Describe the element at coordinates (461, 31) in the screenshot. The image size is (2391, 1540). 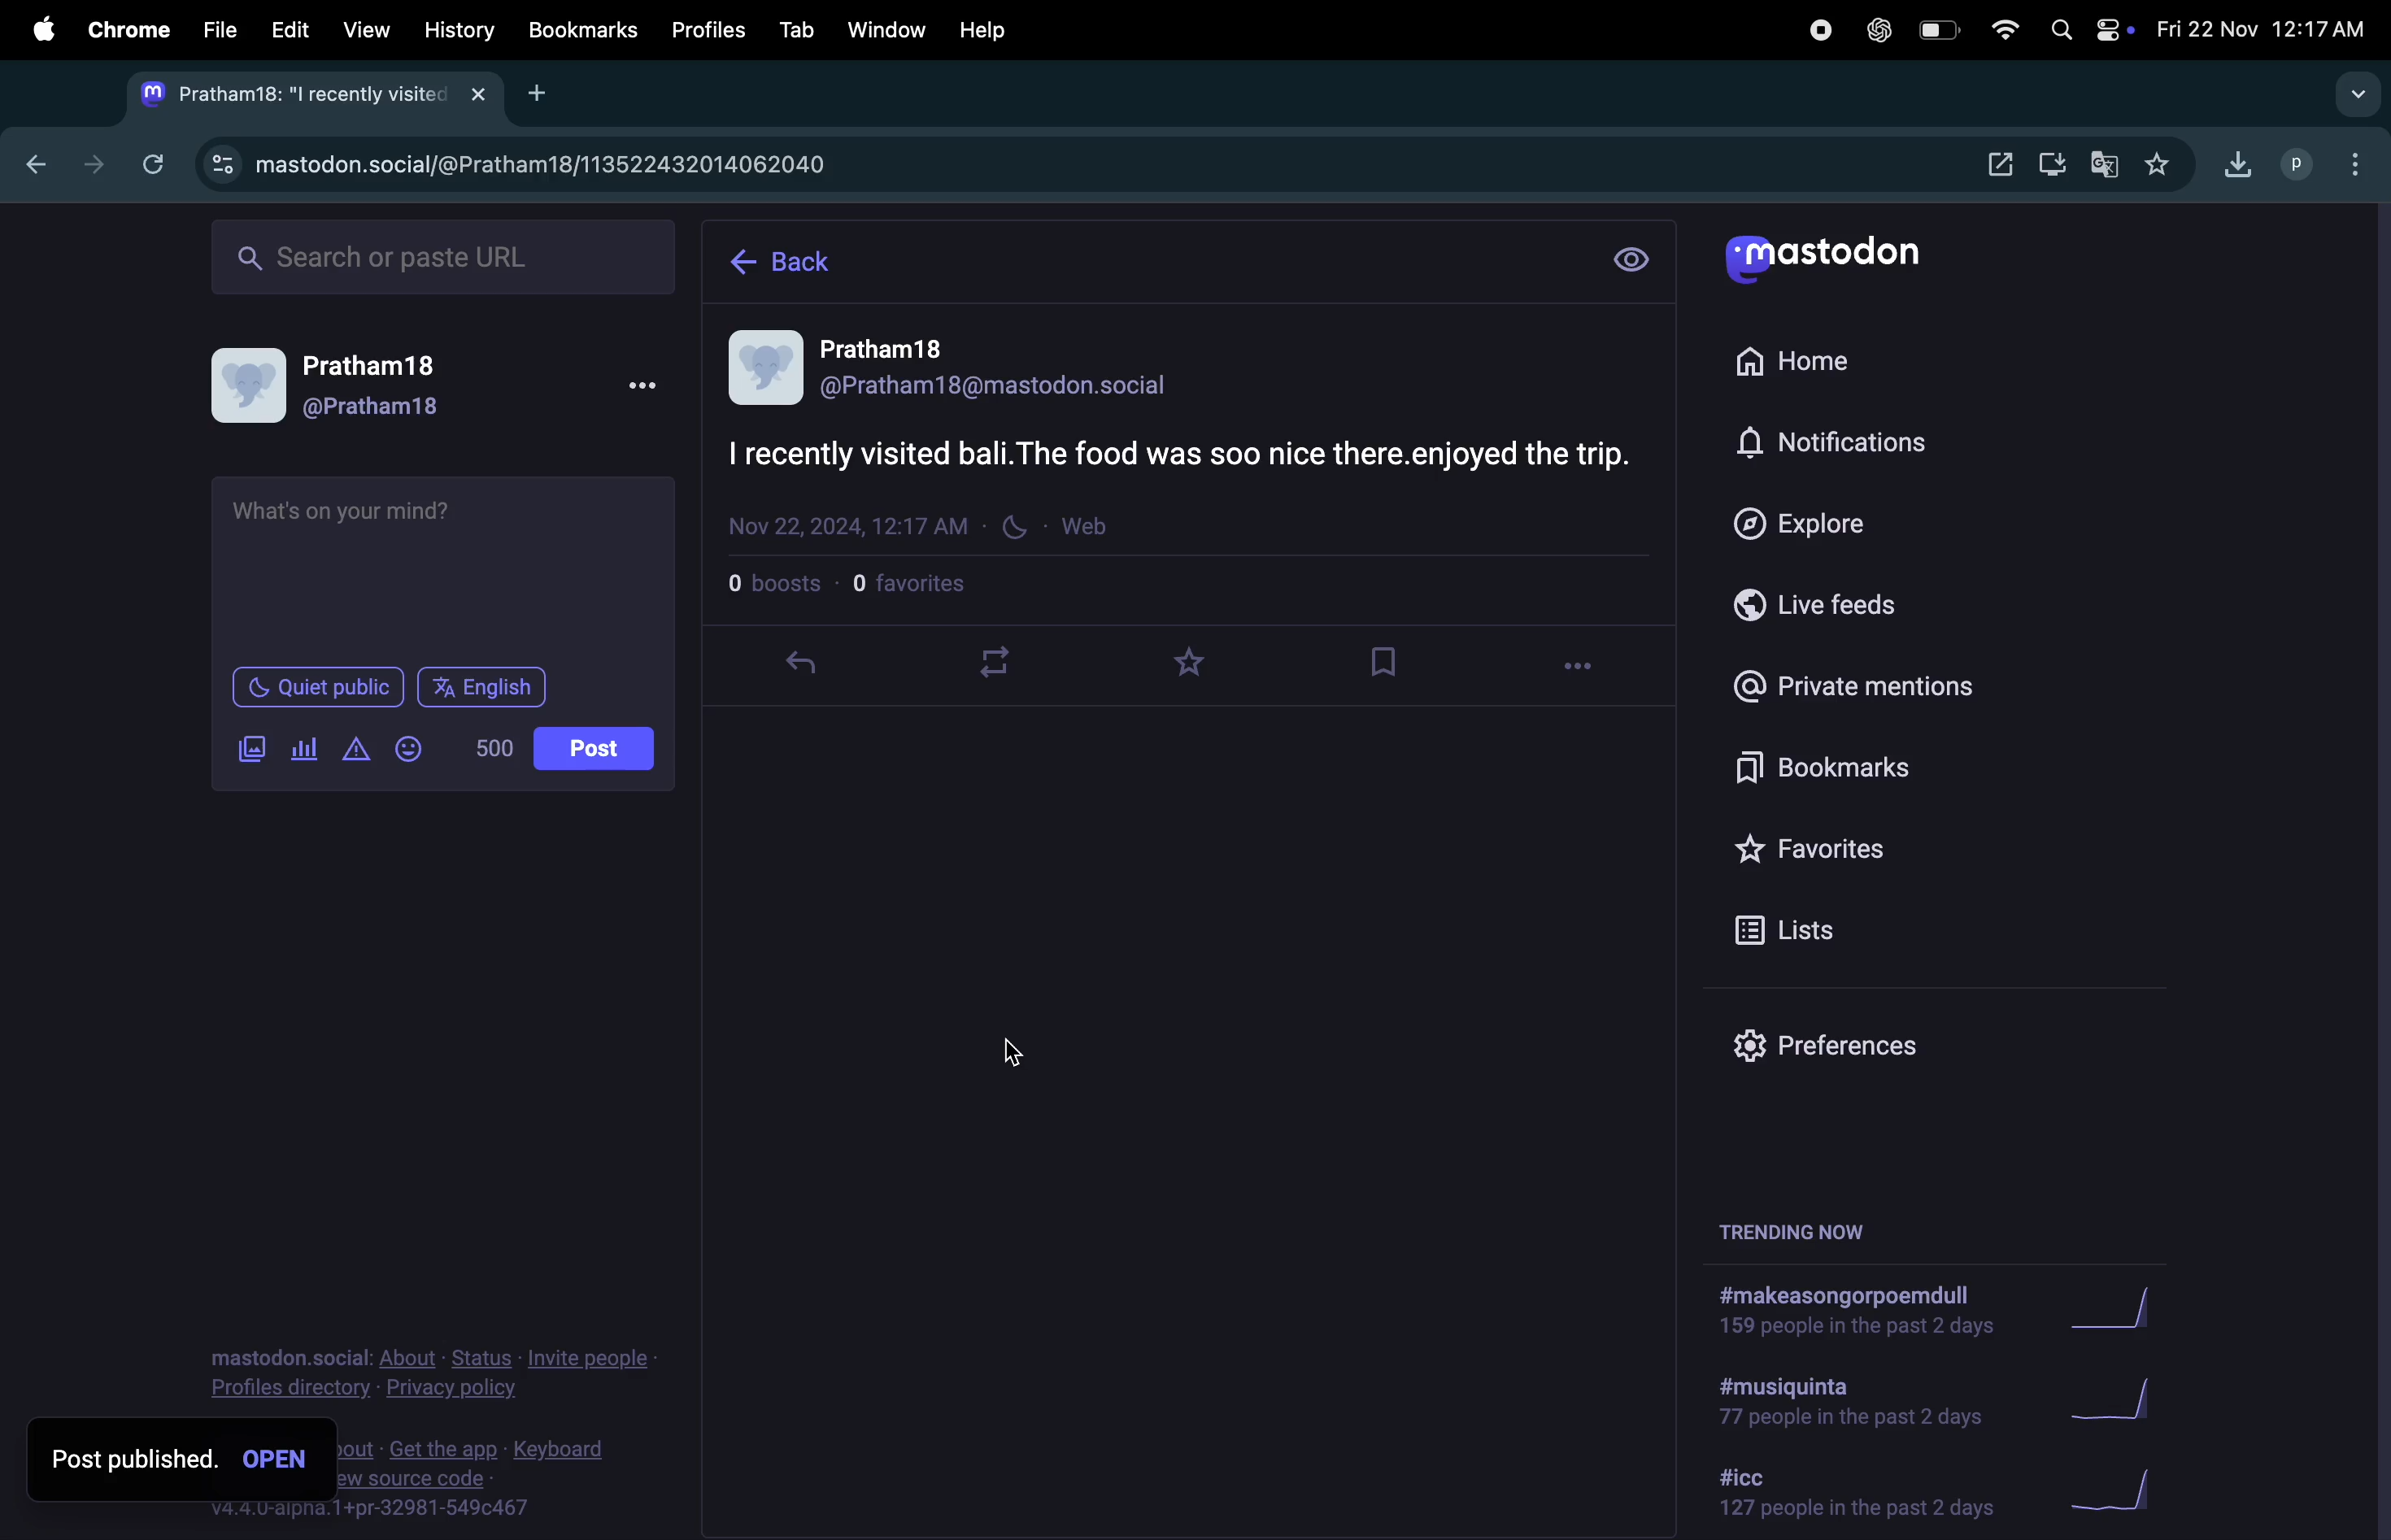
I see `history` at that location.